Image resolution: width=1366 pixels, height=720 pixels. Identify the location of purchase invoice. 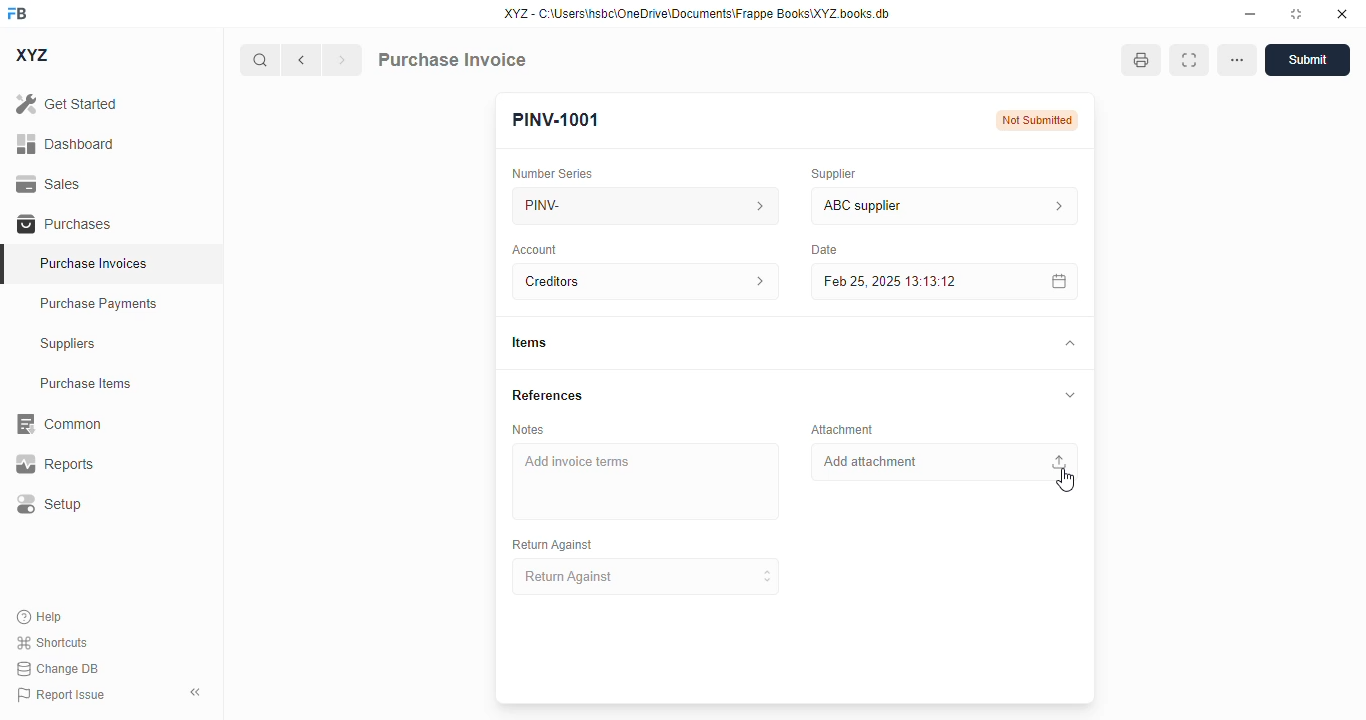
(451, 59).